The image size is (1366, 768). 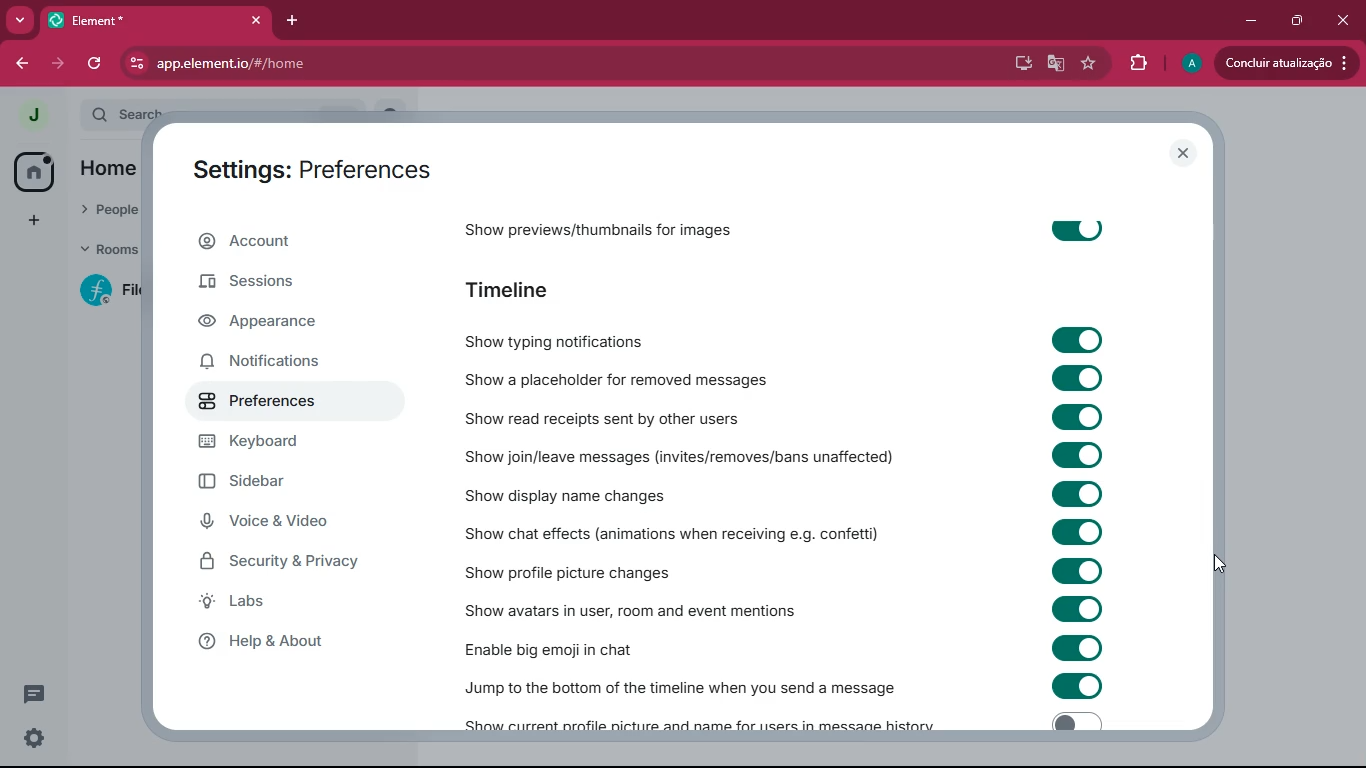 I want to click on home, so click(x=117, y=167).